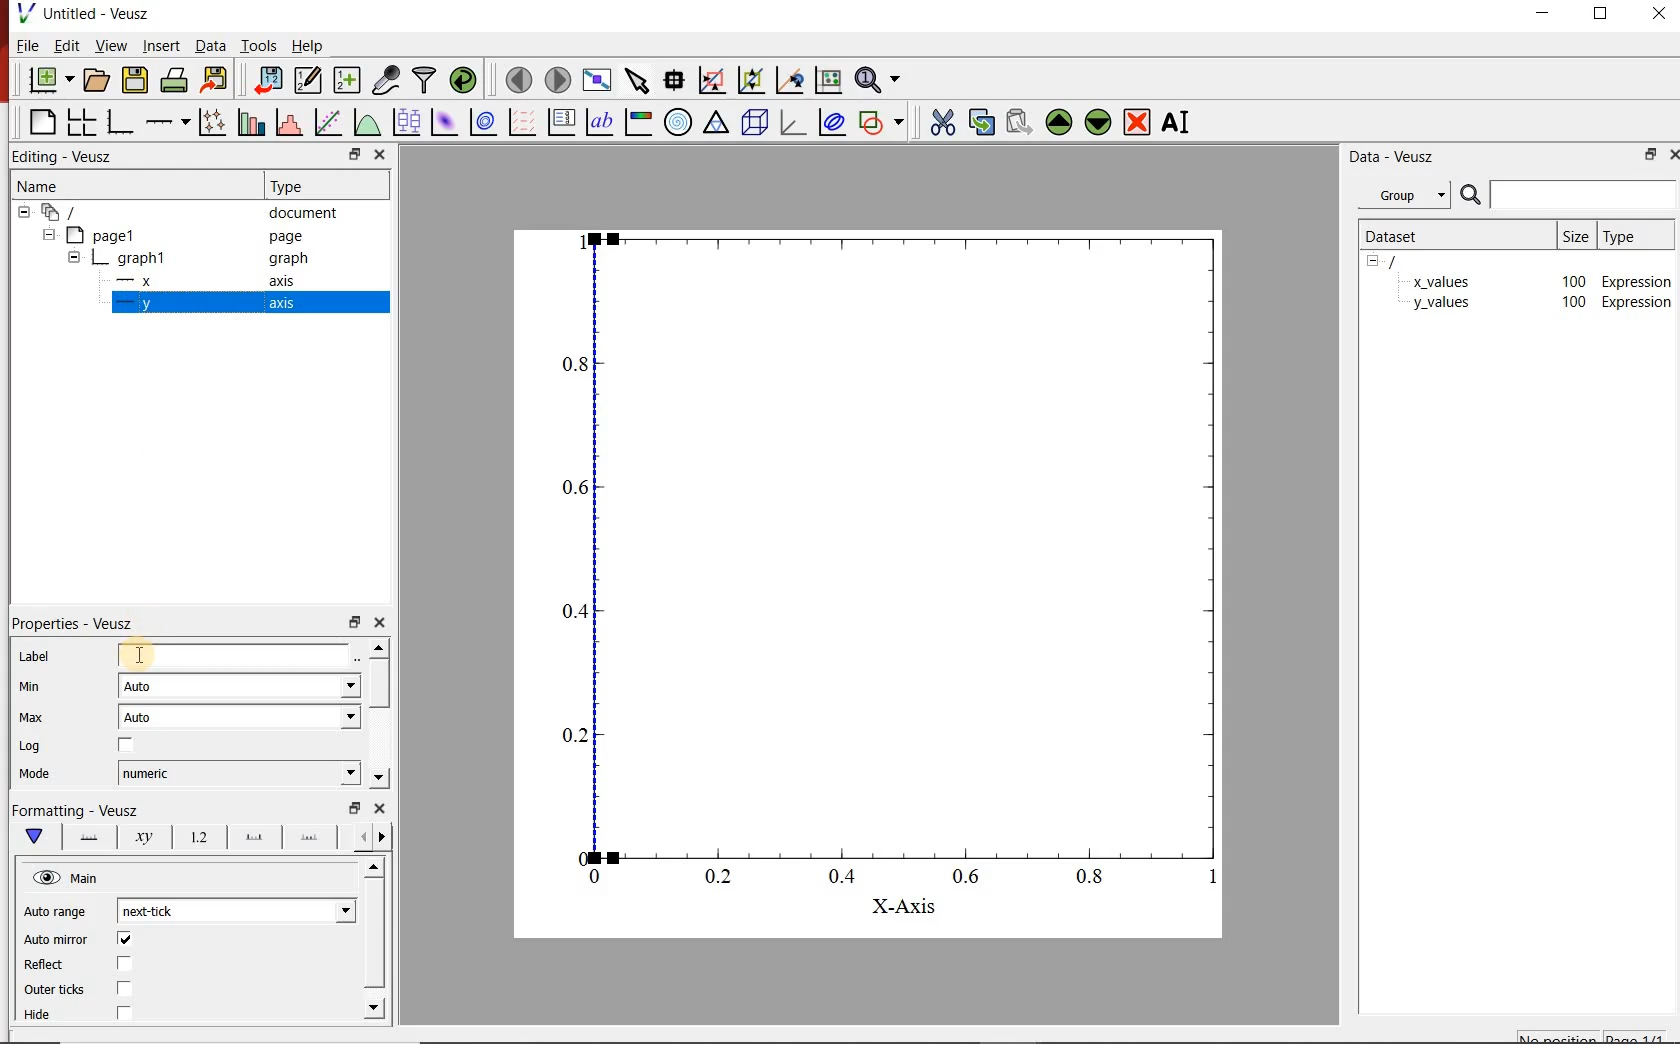 The width and height of the screenshot is (1680, 1044). What do you see at coordinates (404, 121) in the screenshot?
I see `plot box plots` at bounding box center [404, 121].